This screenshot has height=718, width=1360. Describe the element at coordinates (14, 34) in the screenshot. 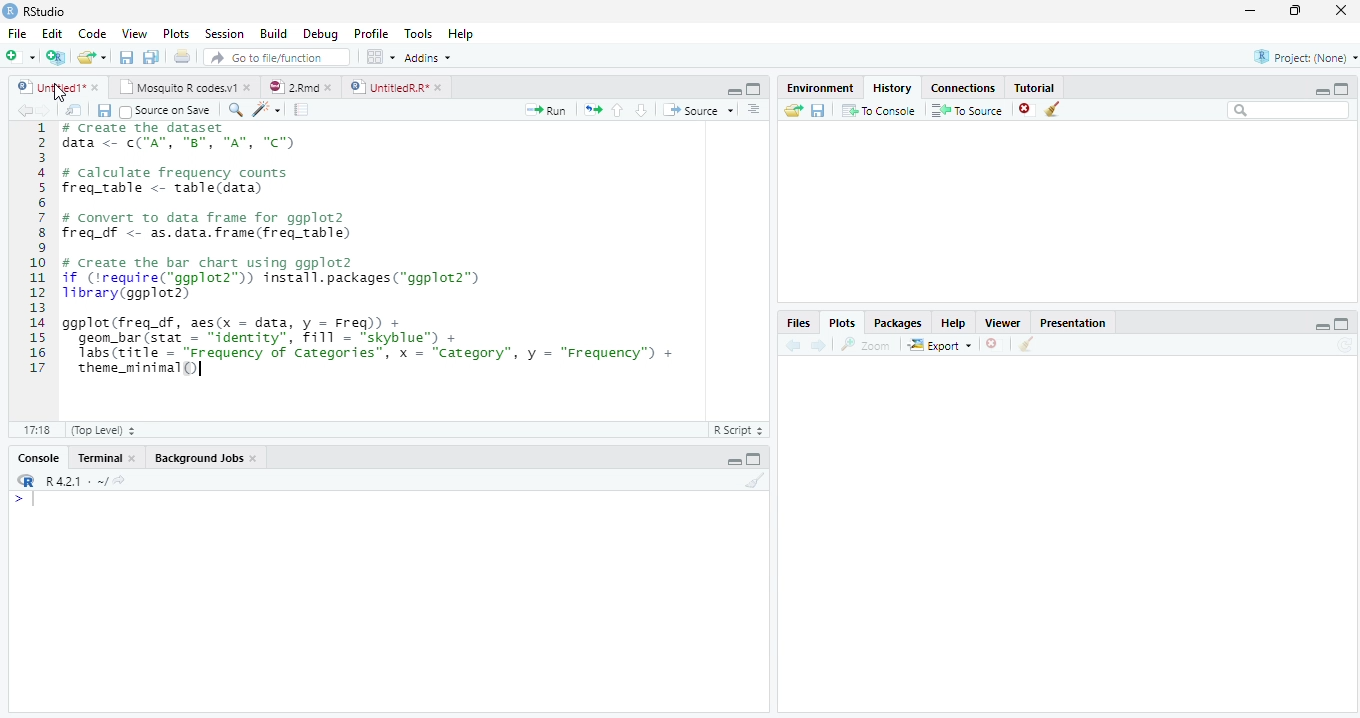

I see `File` at that location.